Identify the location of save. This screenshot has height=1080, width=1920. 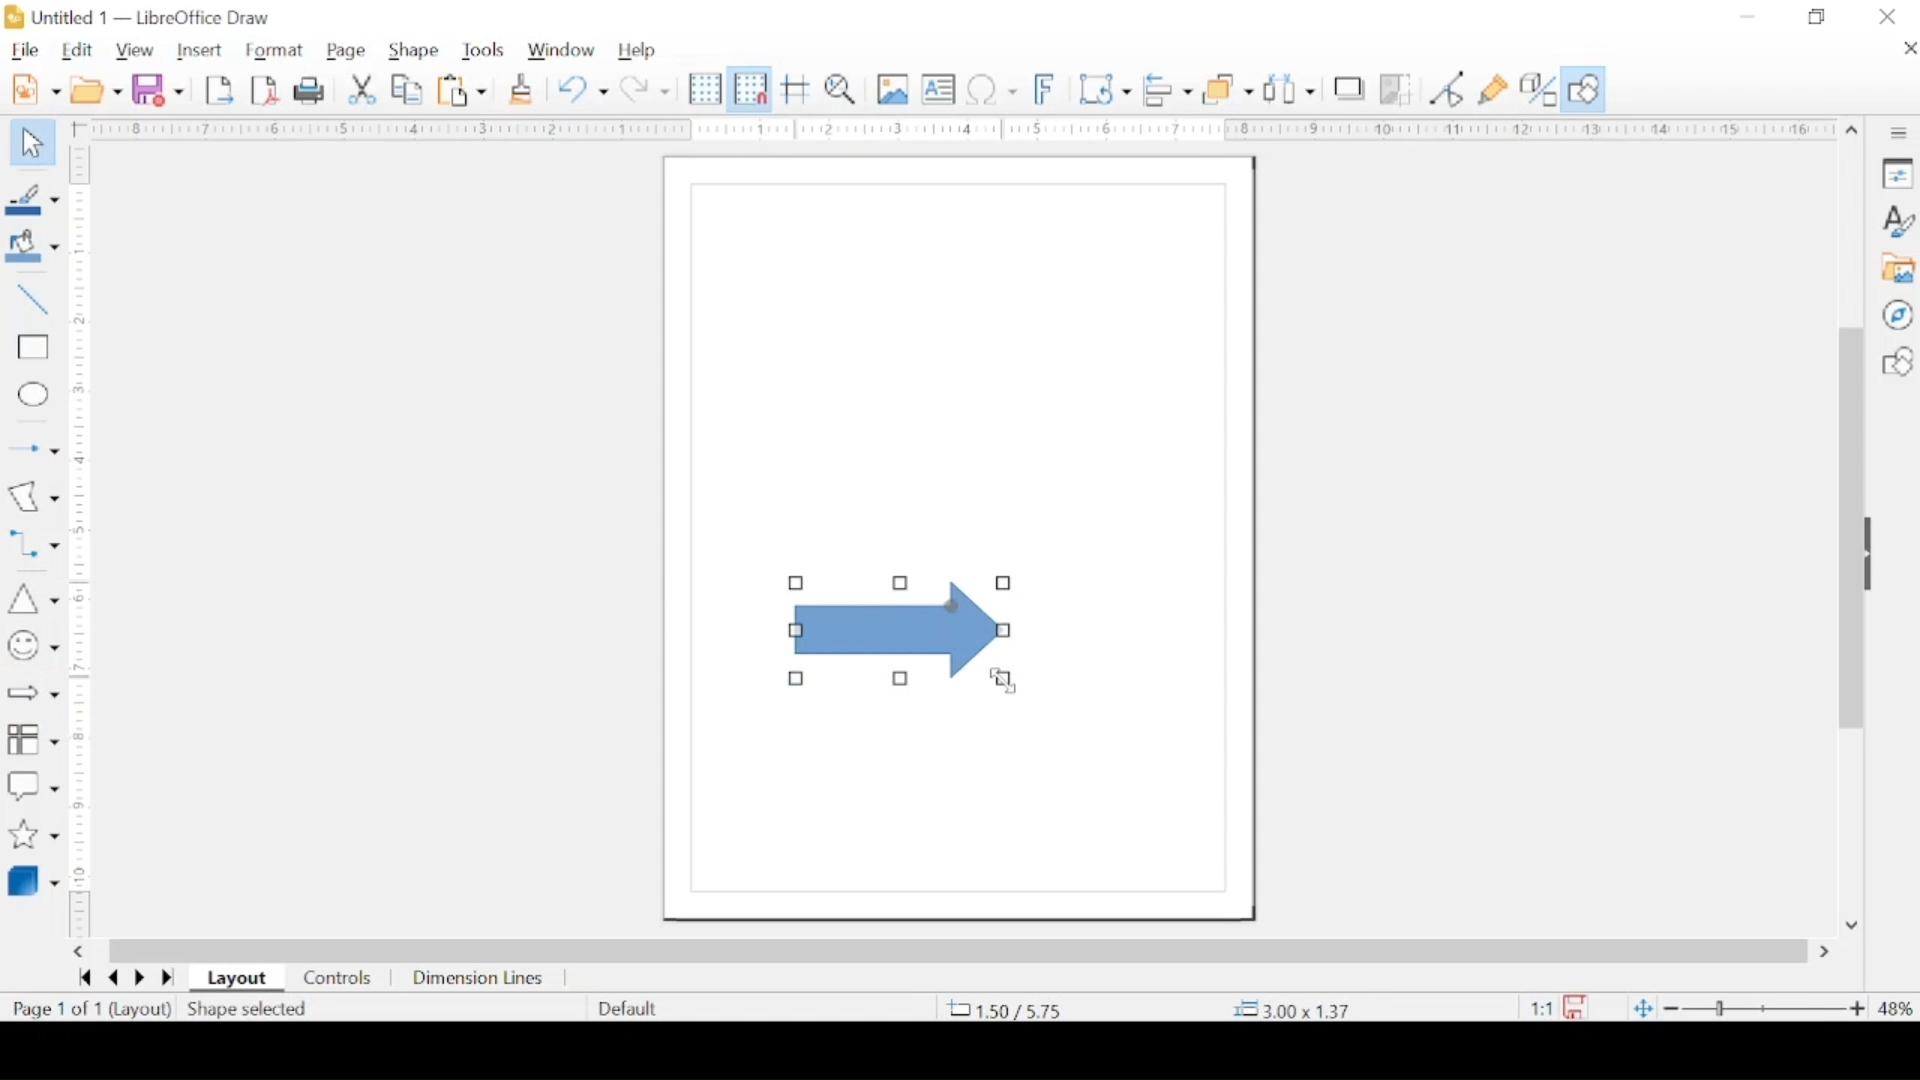
(158, 88).